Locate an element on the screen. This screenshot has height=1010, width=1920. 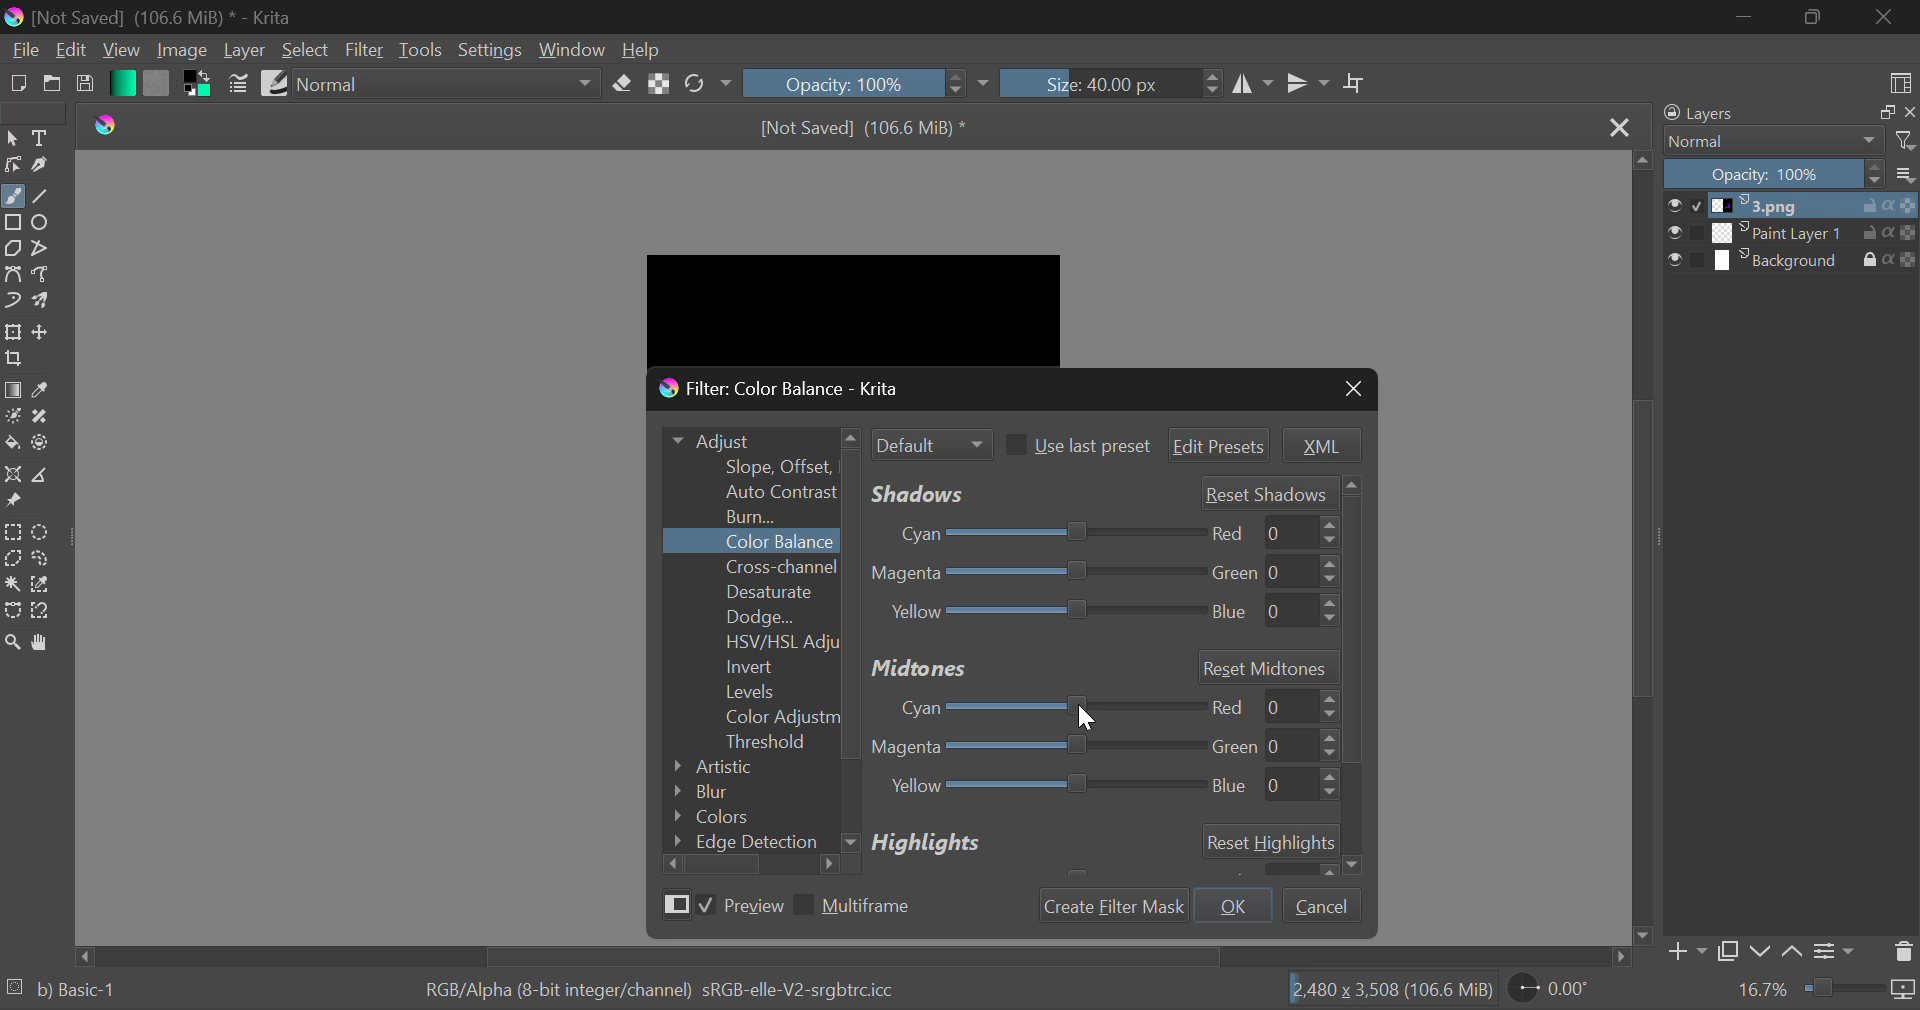
Vertical Mirror Flip is located at coordinates (1253, 82).